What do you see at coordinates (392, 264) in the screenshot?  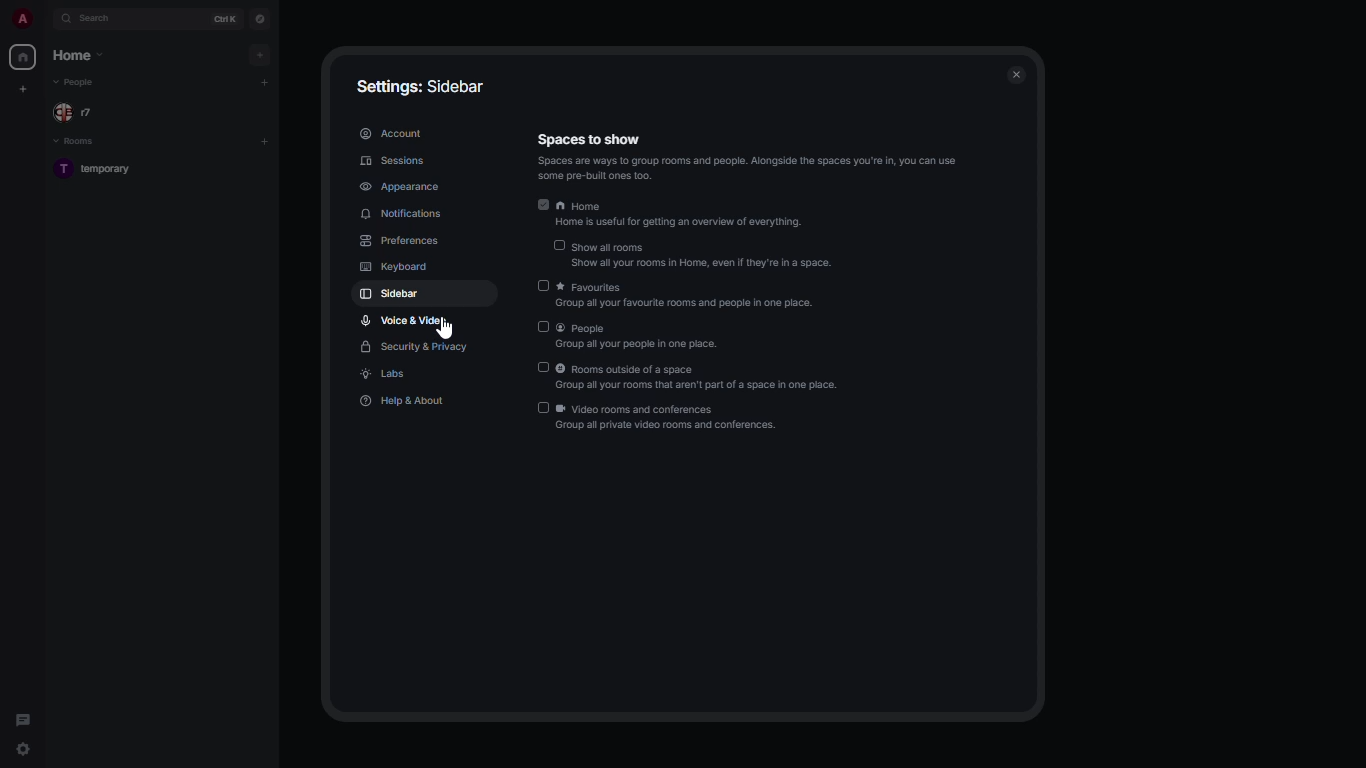 I see `keyboard` at bounding box center [392, 264].